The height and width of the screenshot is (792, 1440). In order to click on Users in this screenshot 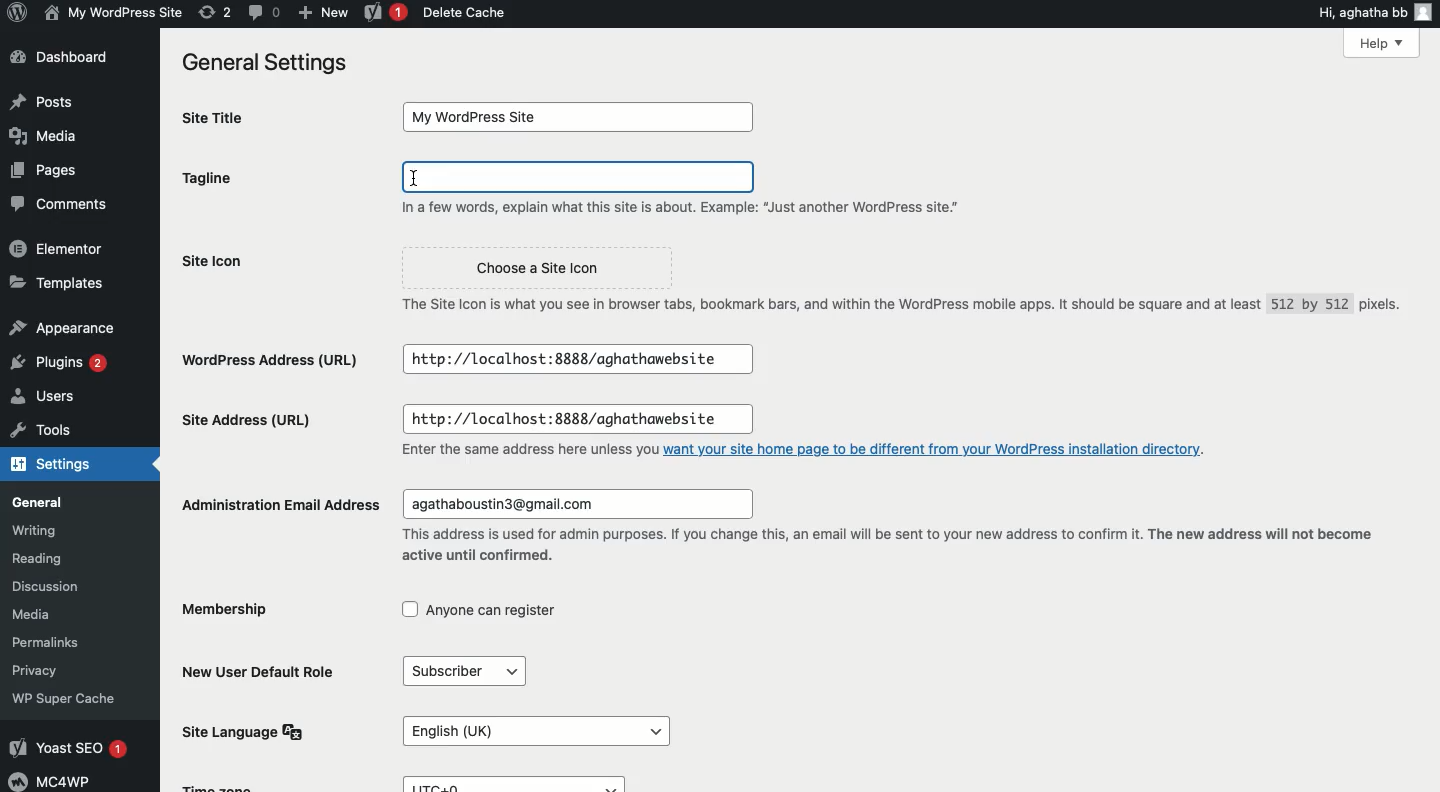, I will do `click(61, 399)`.